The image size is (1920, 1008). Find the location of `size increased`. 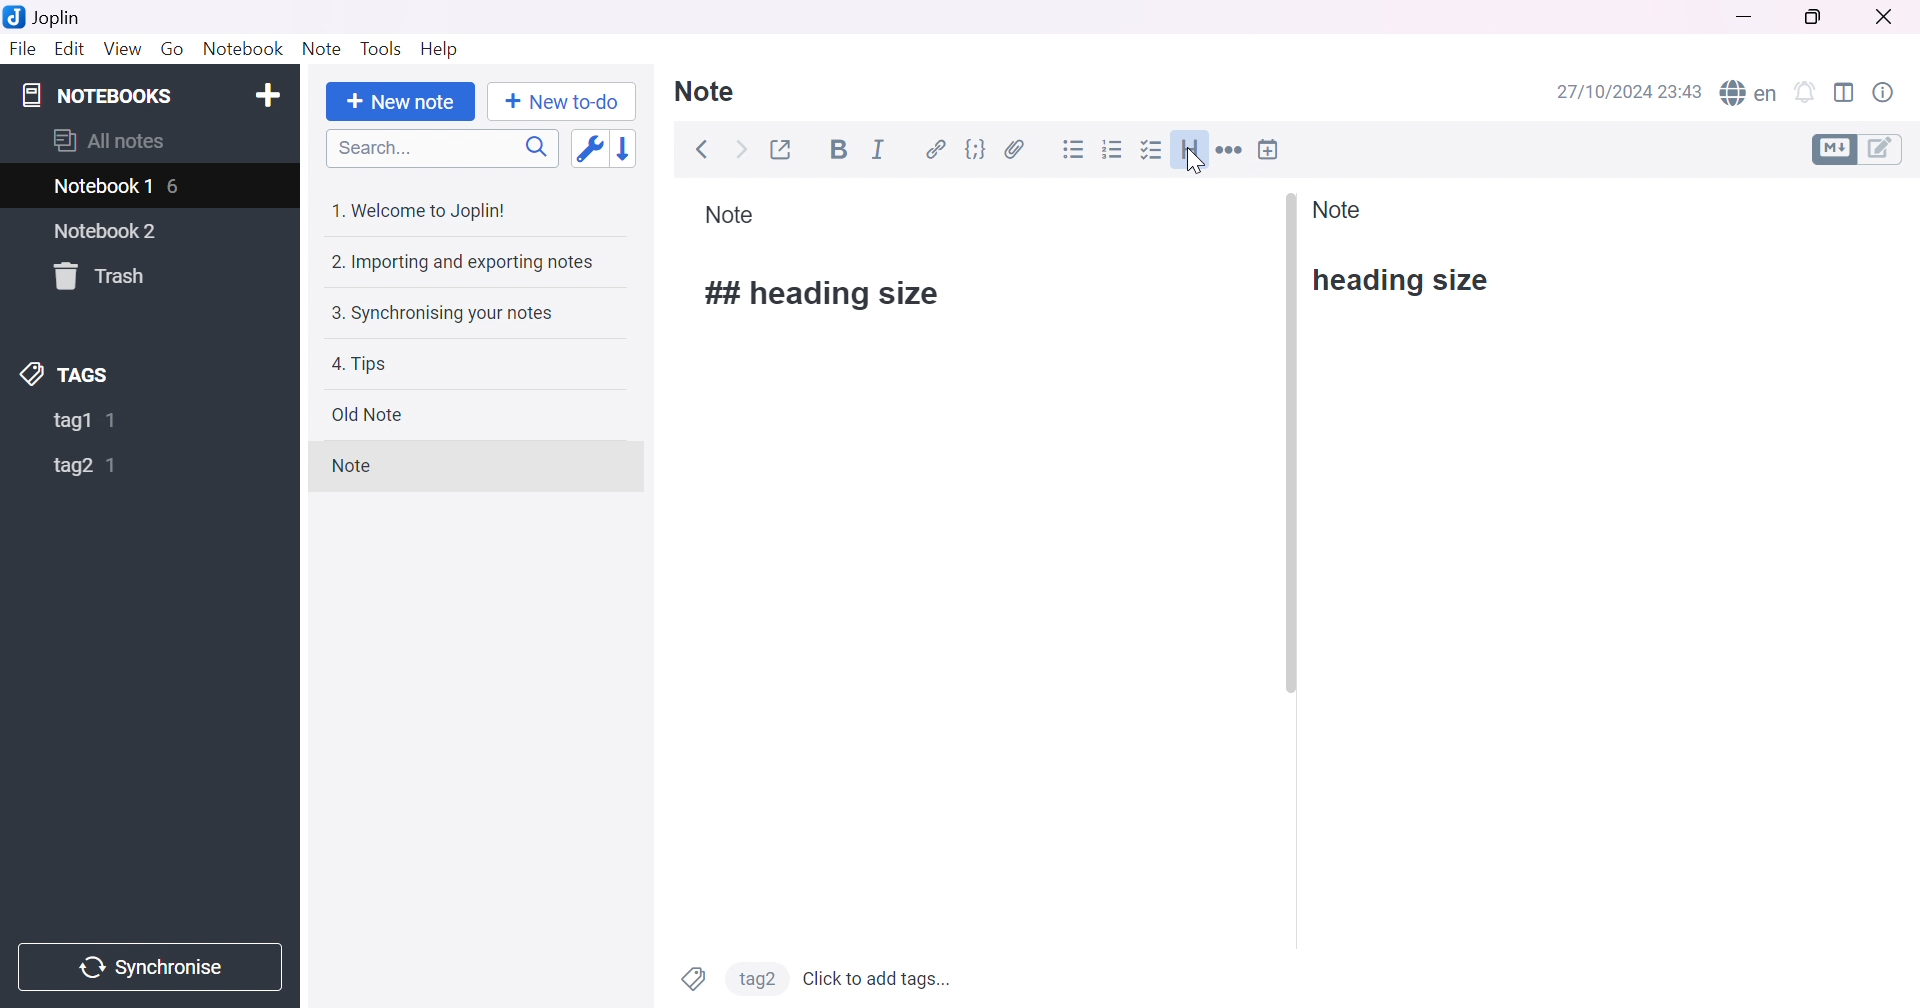

size increased is located at coordinates (826, 294).